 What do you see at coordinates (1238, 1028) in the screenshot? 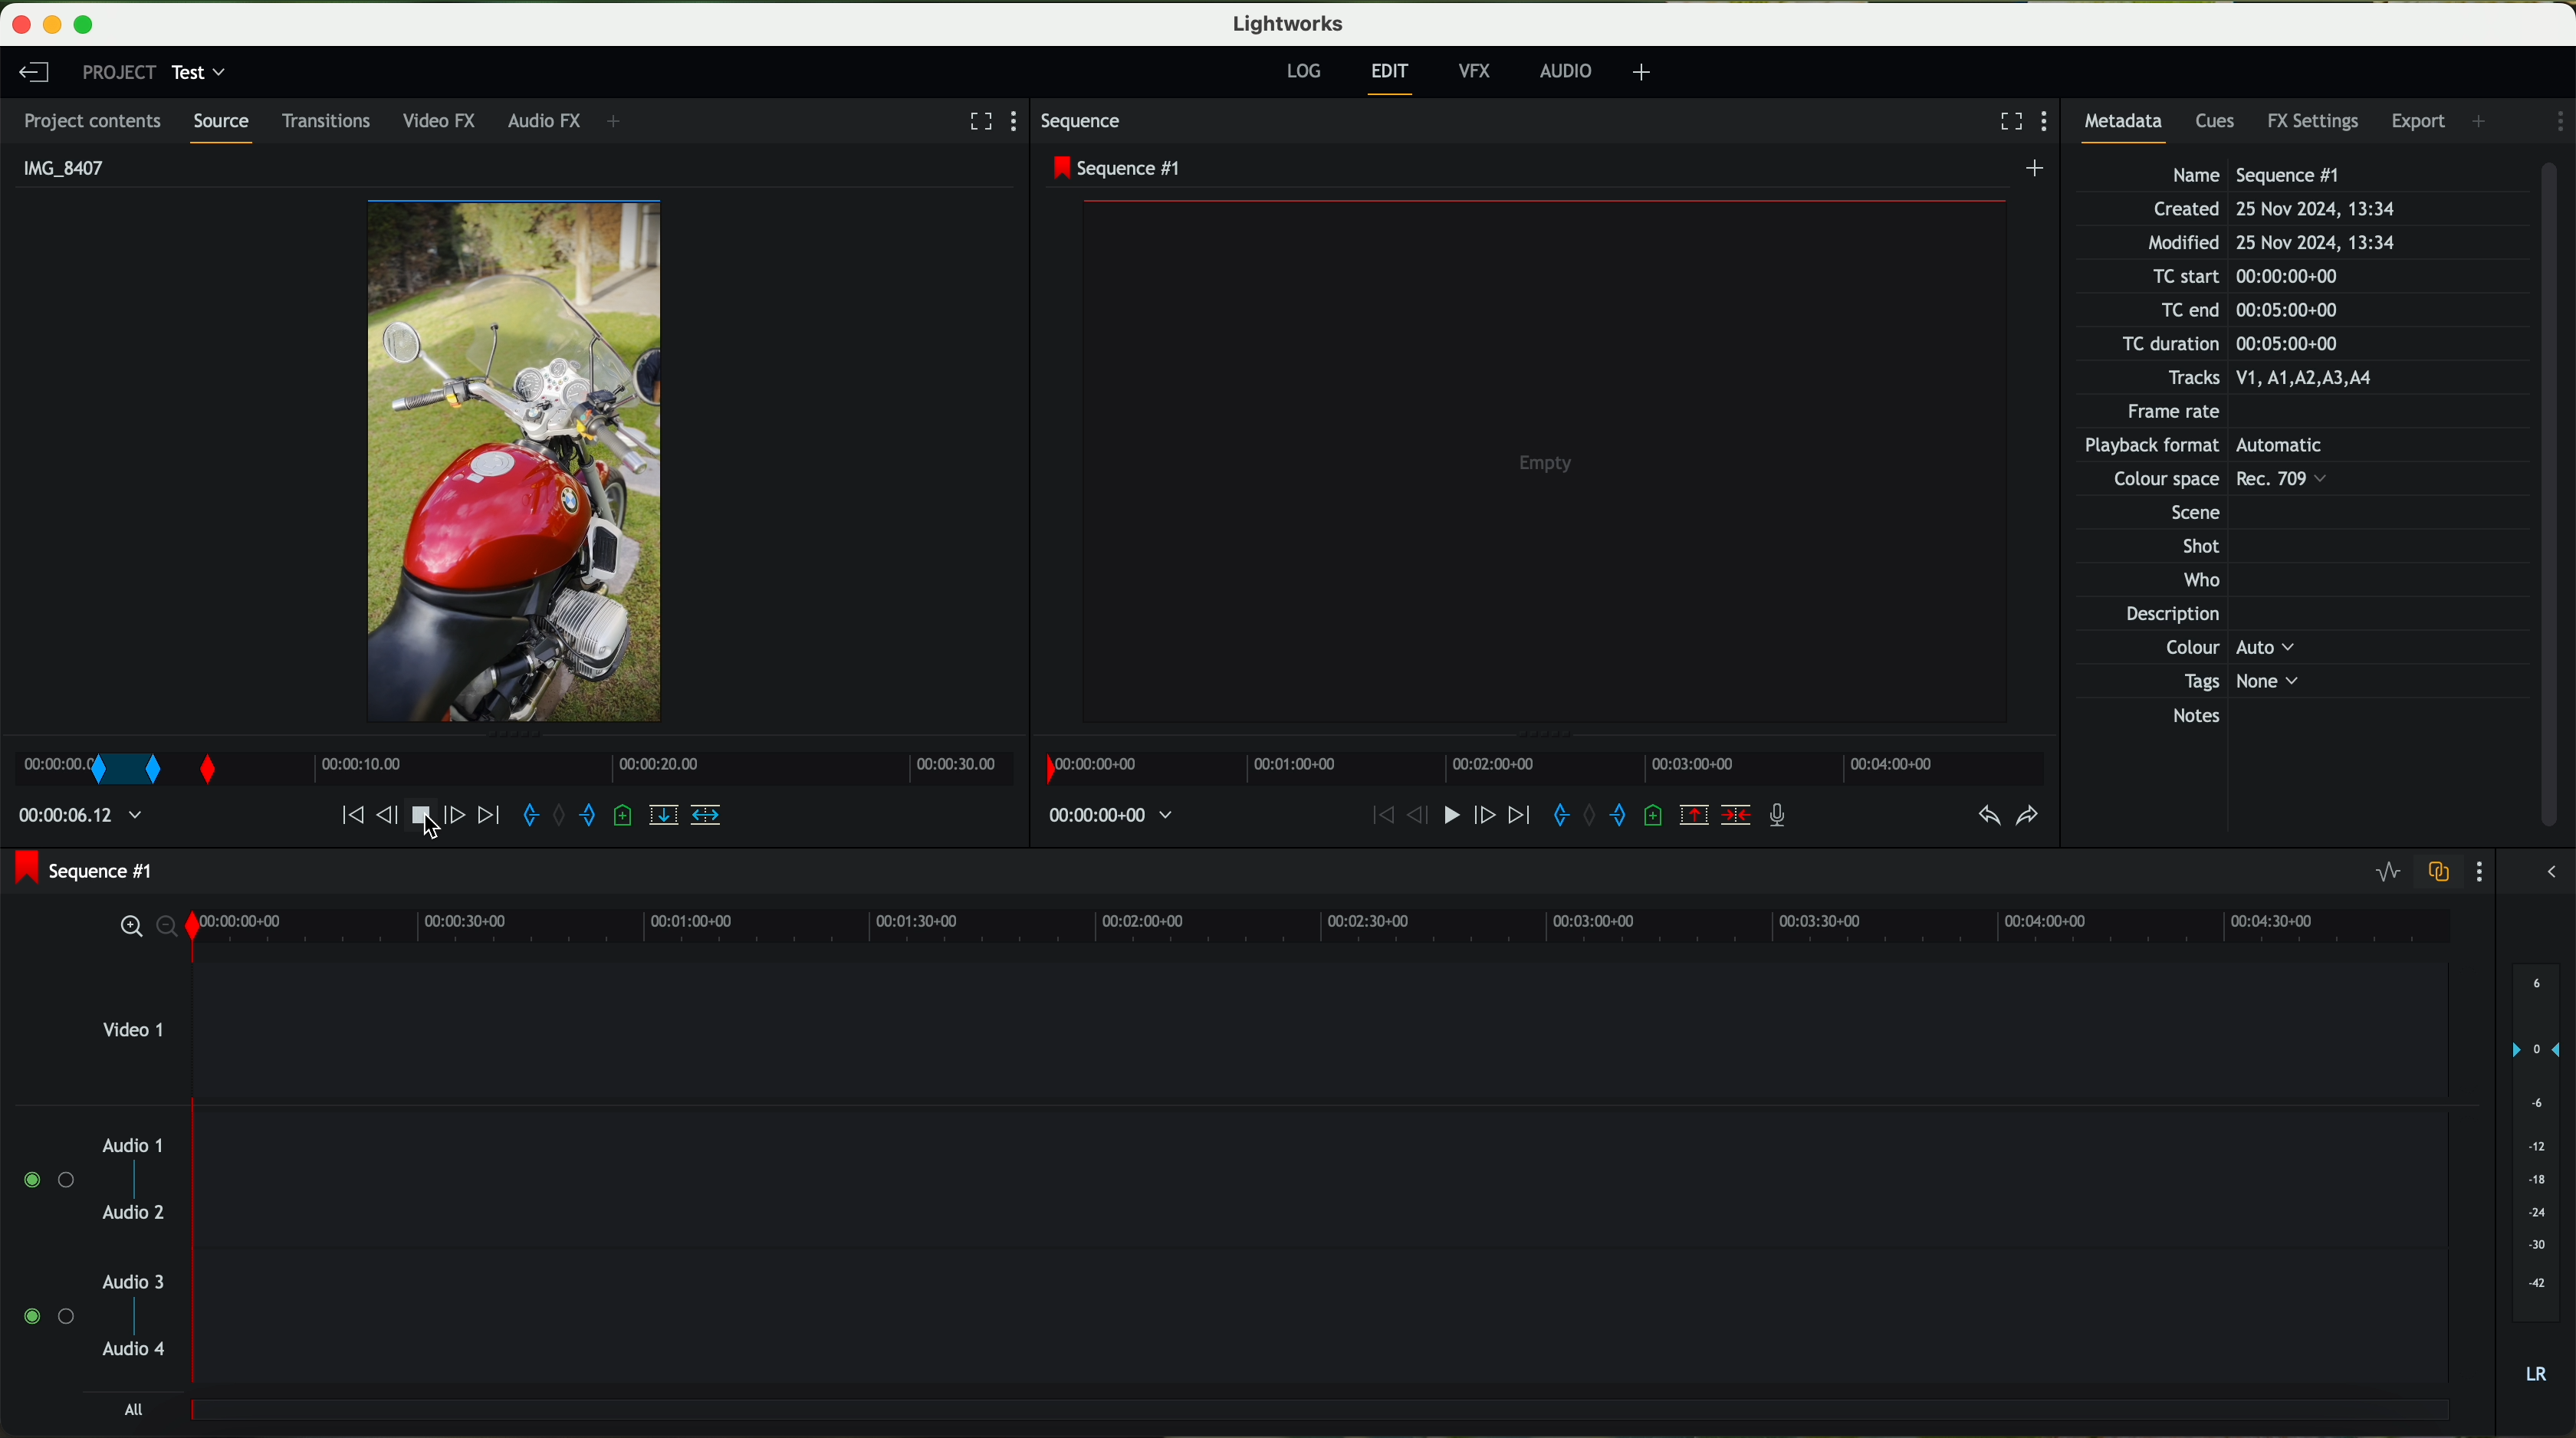
I see `video 1` at bounding box center [1238, 1028].